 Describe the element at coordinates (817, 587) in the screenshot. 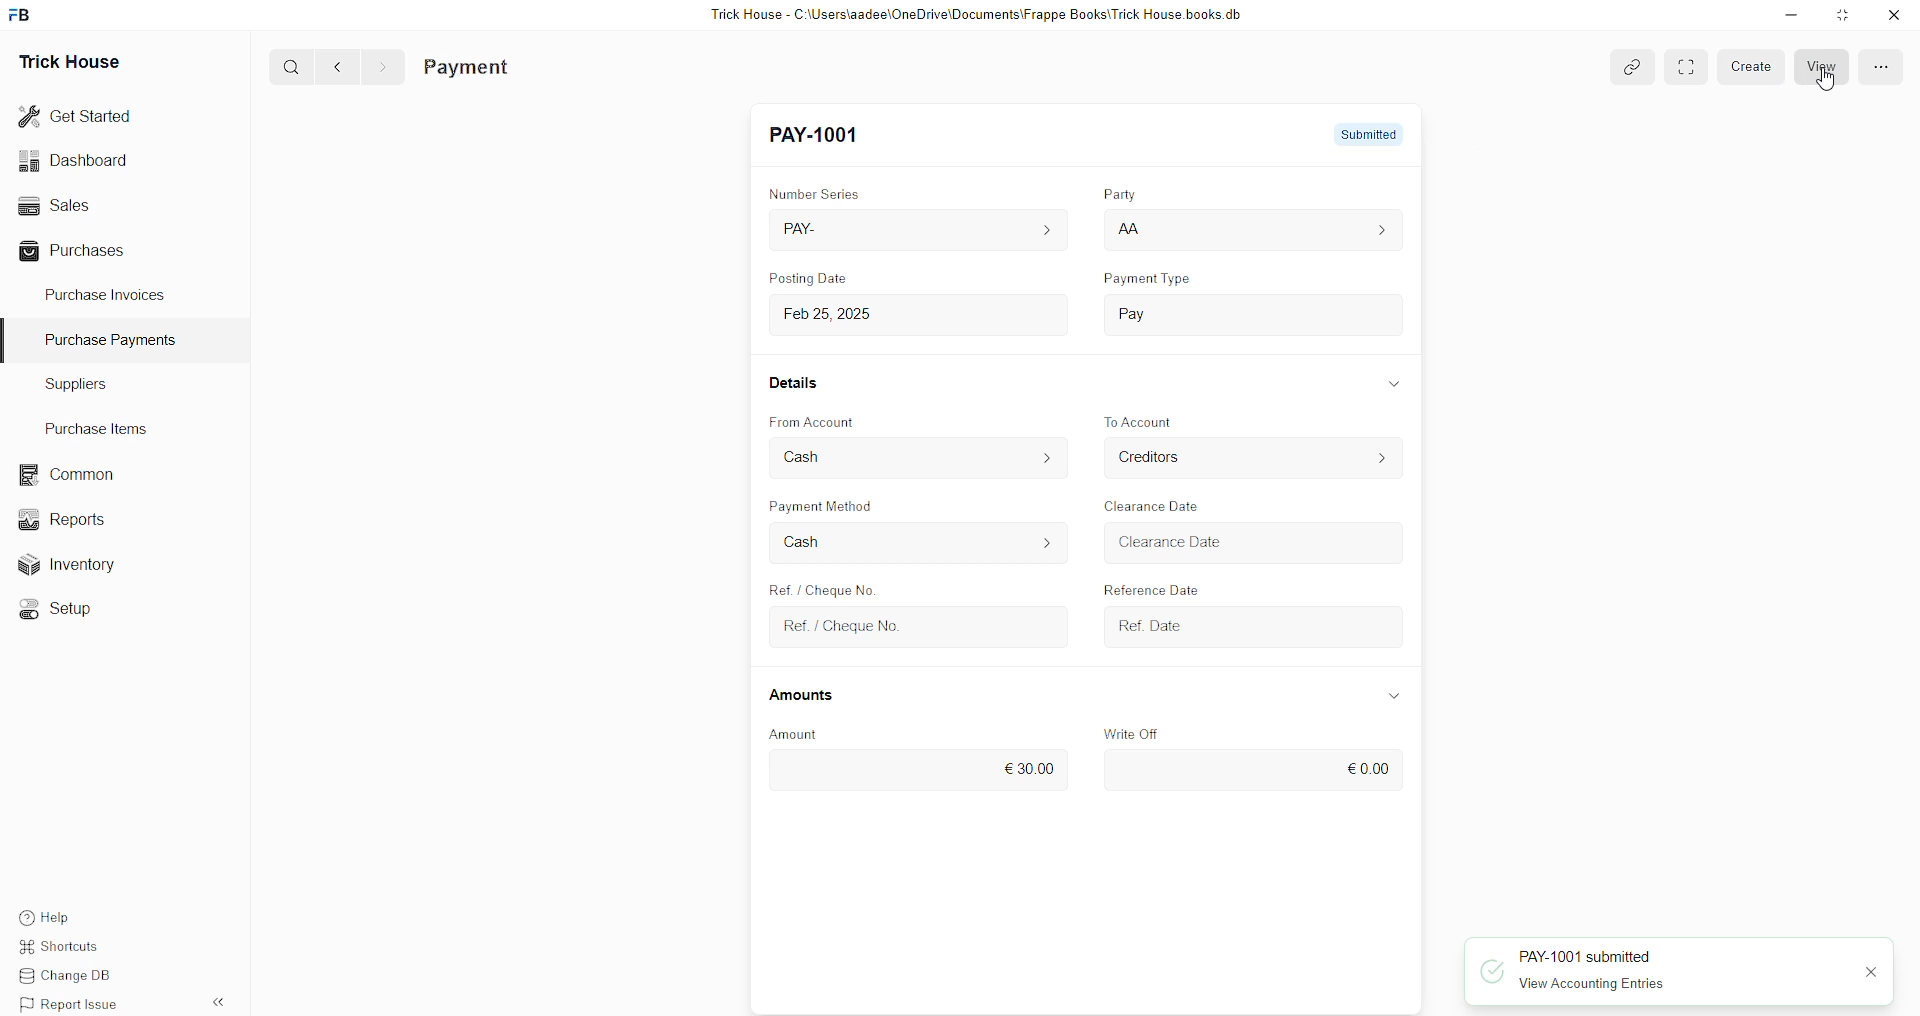

I see `Ref. / Cheque No.` at that location.